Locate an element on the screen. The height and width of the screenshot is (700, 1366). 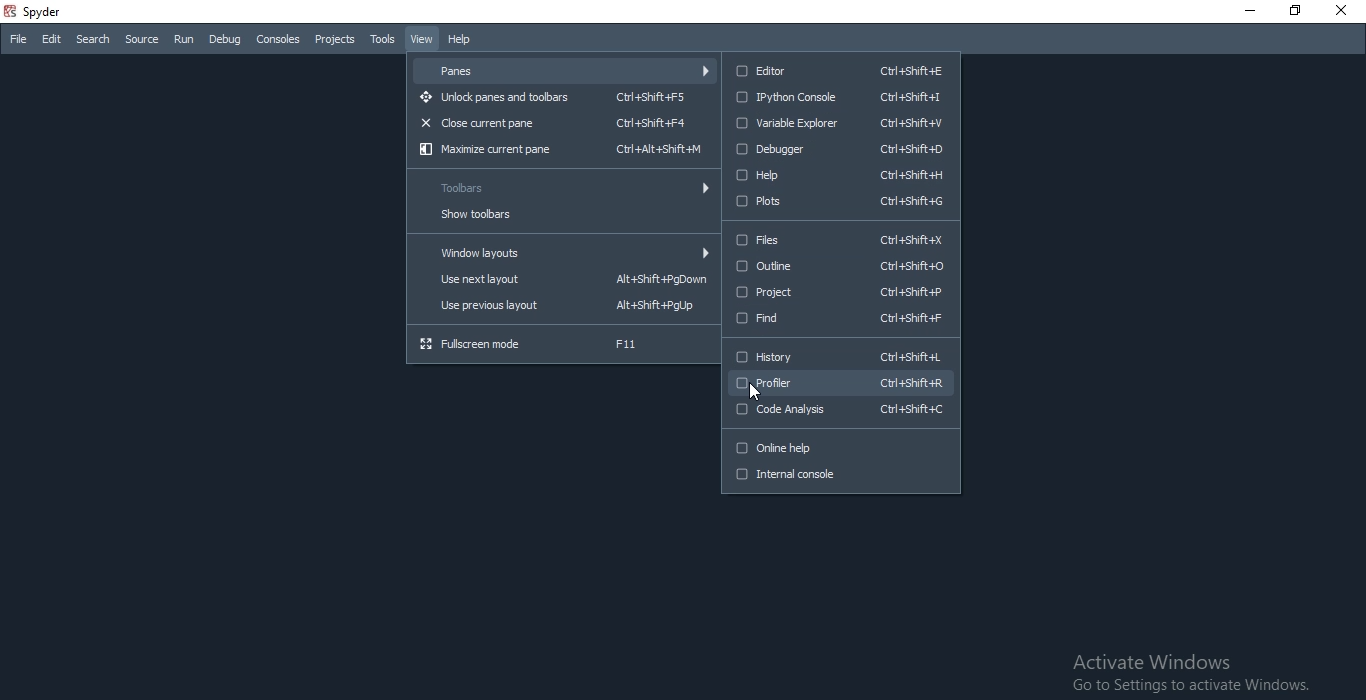
Help is located at coordinates (840, 174).